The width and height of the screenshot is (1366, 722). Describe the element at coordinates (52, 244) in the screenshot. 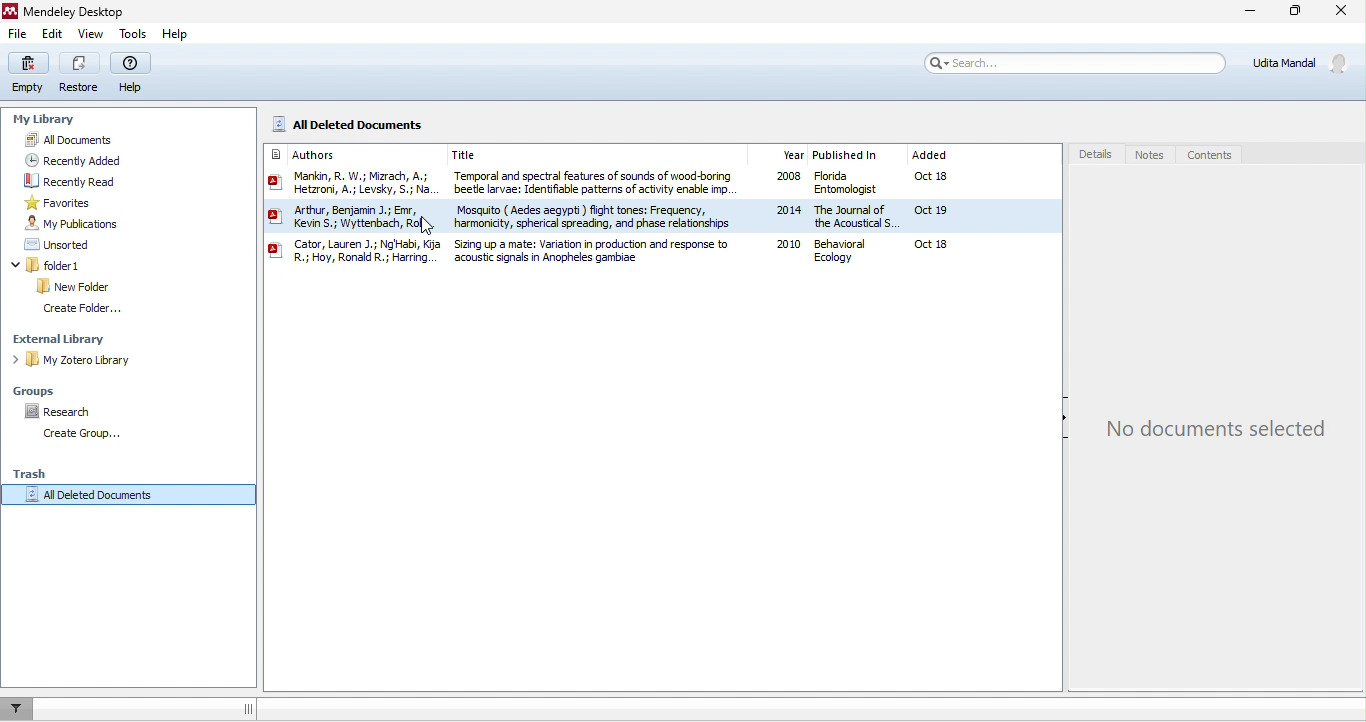

I see `unsorted` at that location.